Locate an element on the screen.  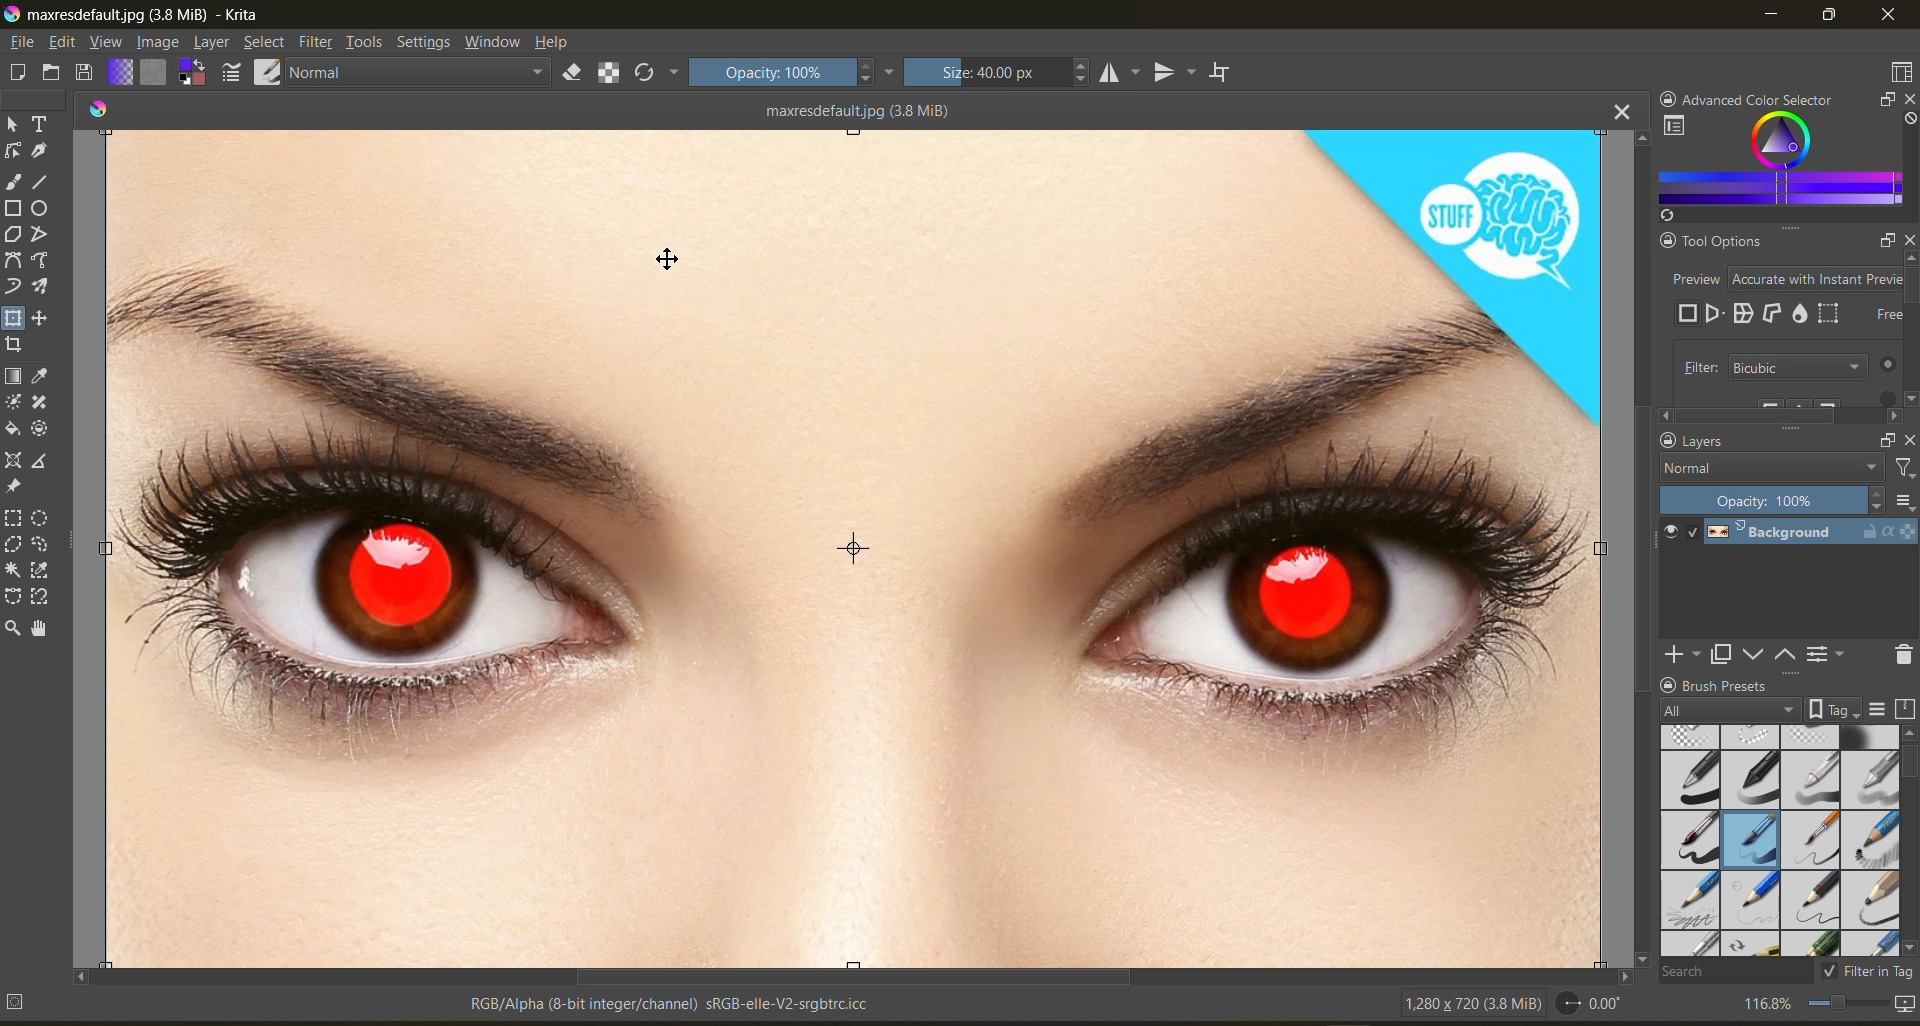
filter is located at coordinates (1787, 367).